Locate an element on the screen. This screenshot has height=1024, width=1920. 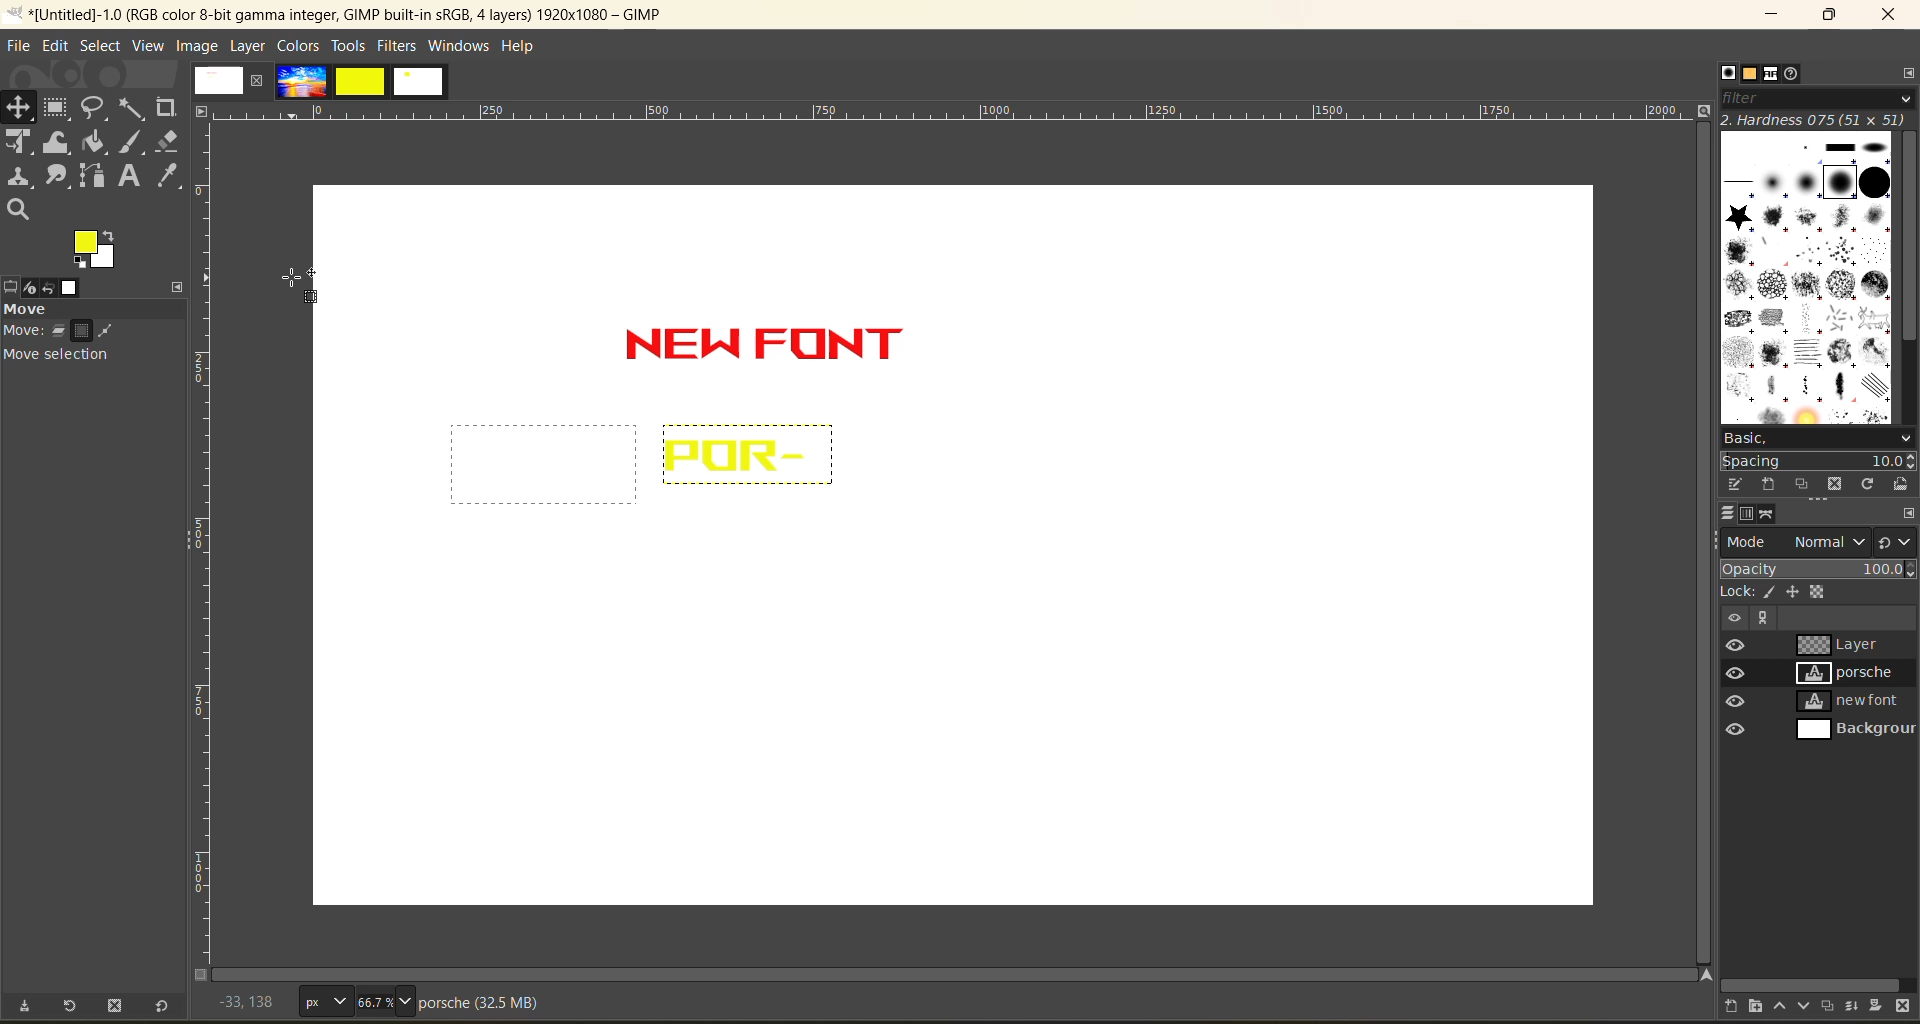
horizontal ruler is located at coordinates (948, 110).